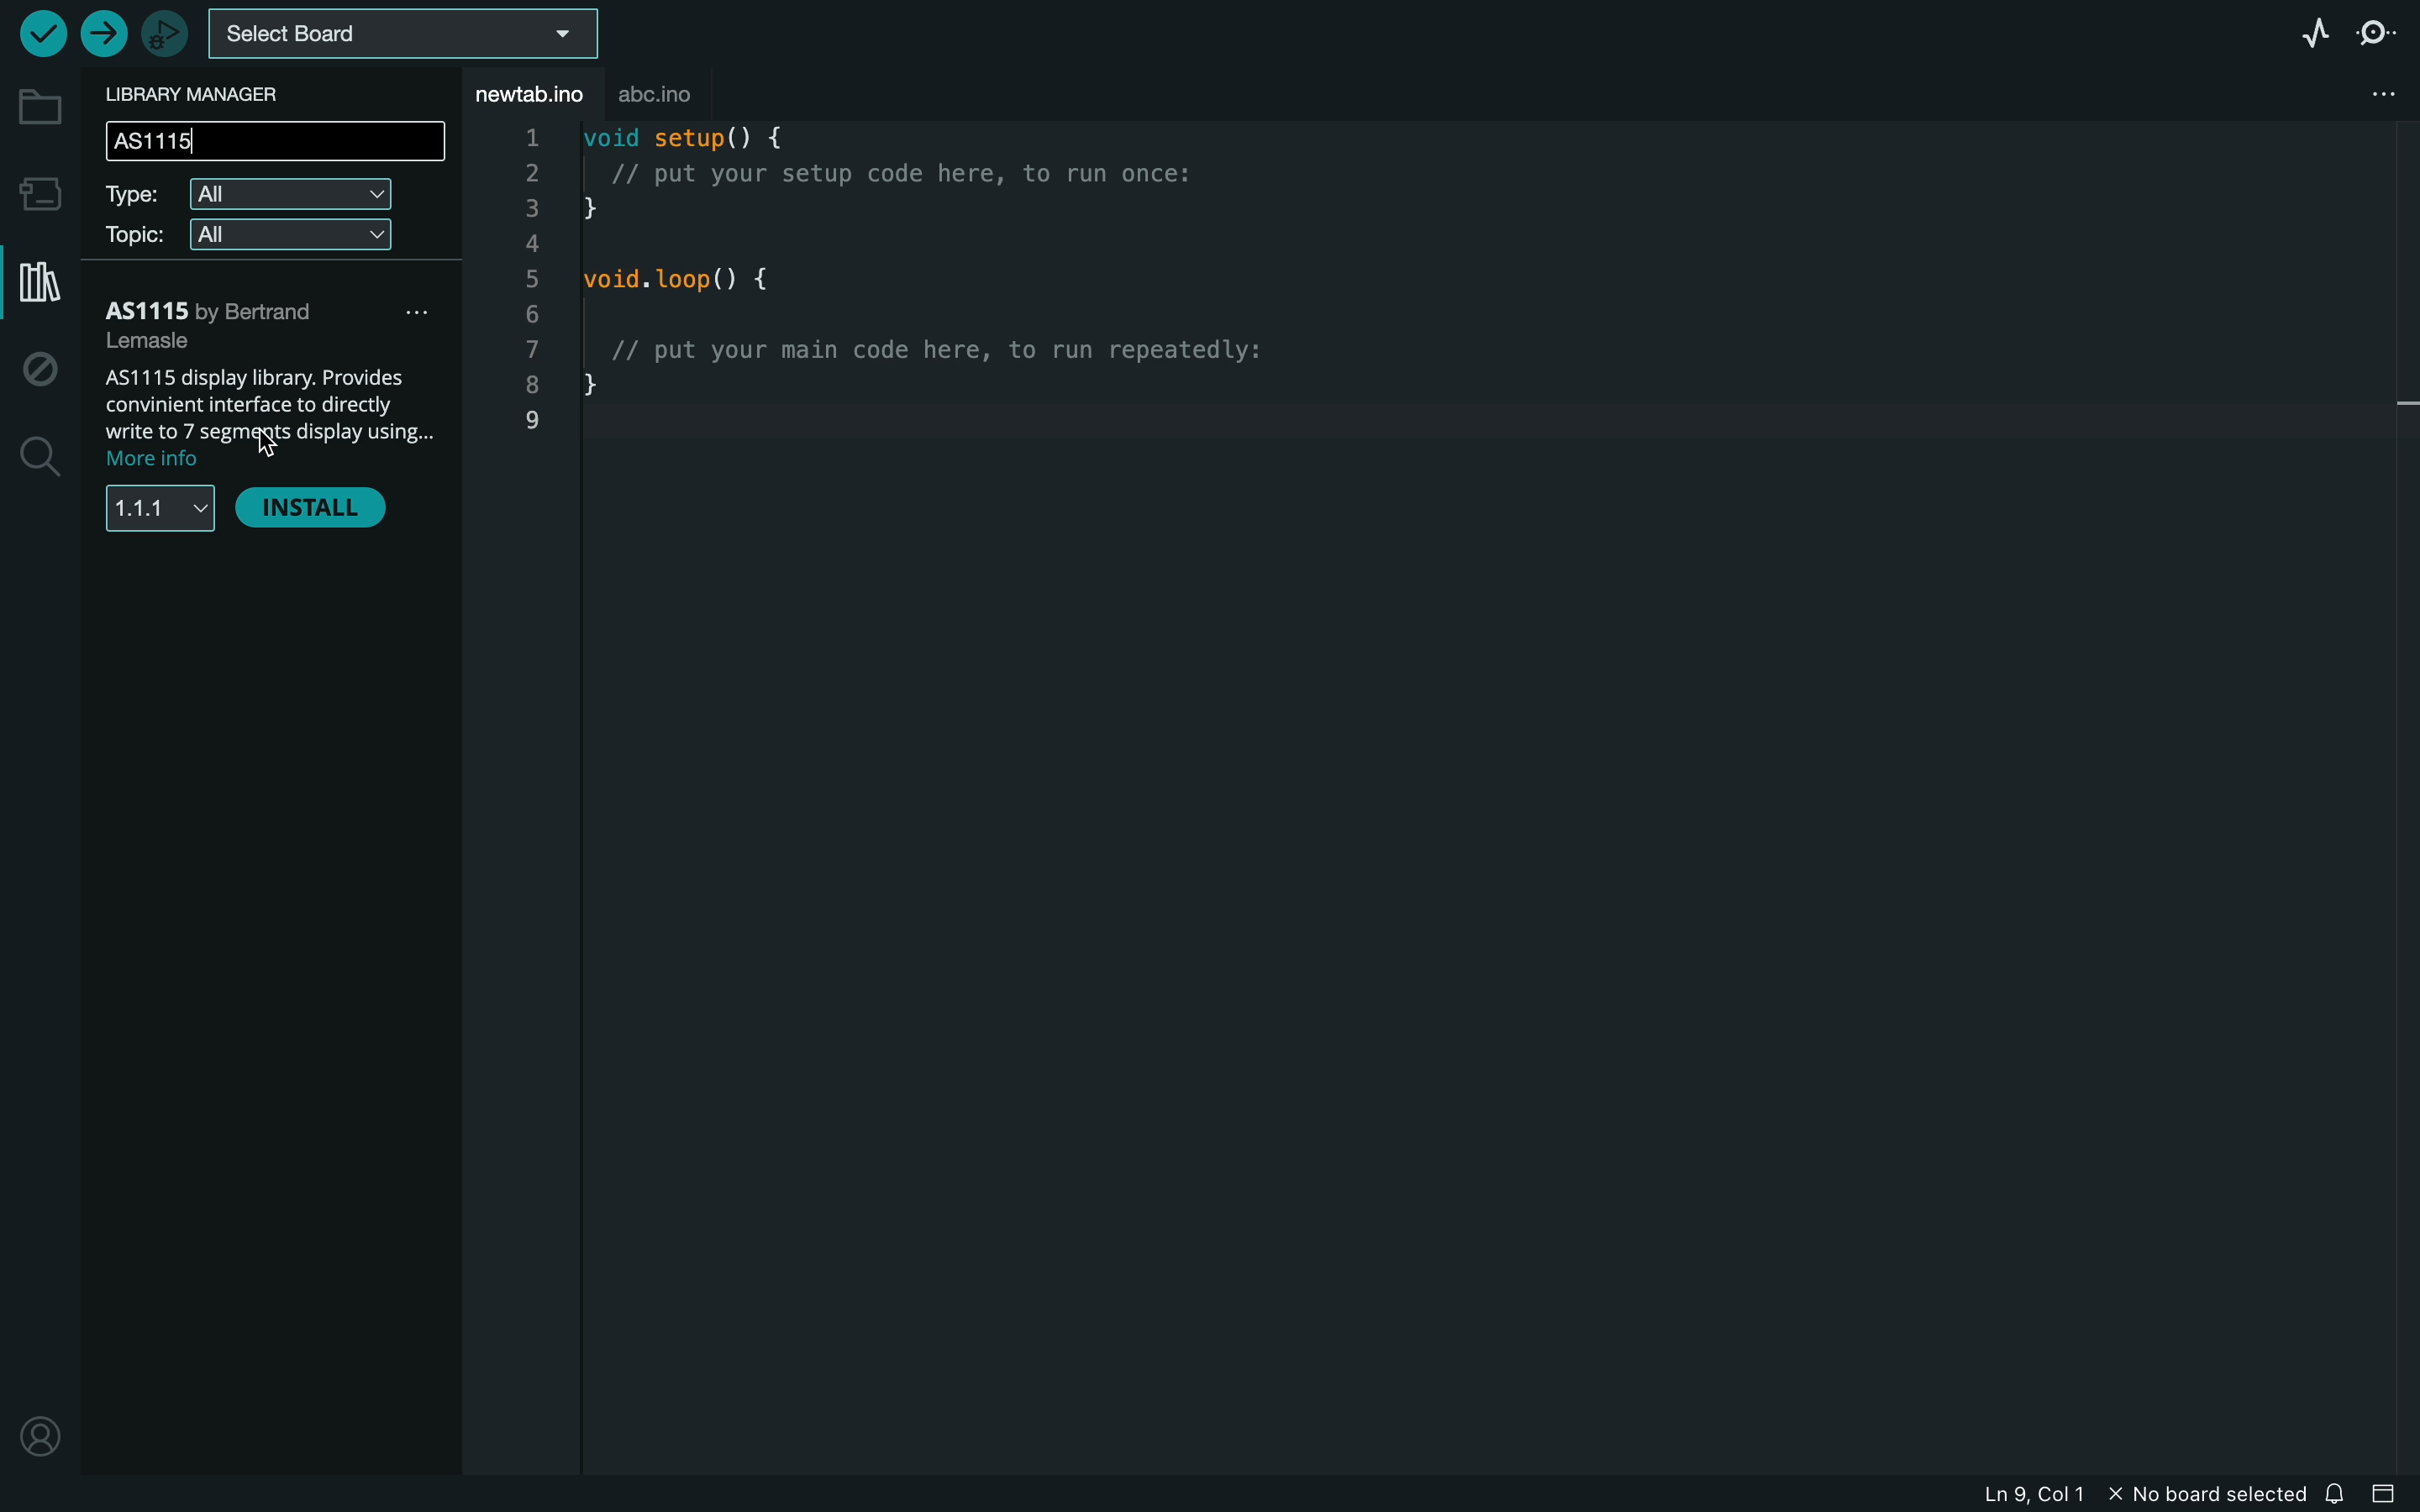  Describe the element at coordinates (2056, 1496) in the screenshot. I see `file information` at that location.